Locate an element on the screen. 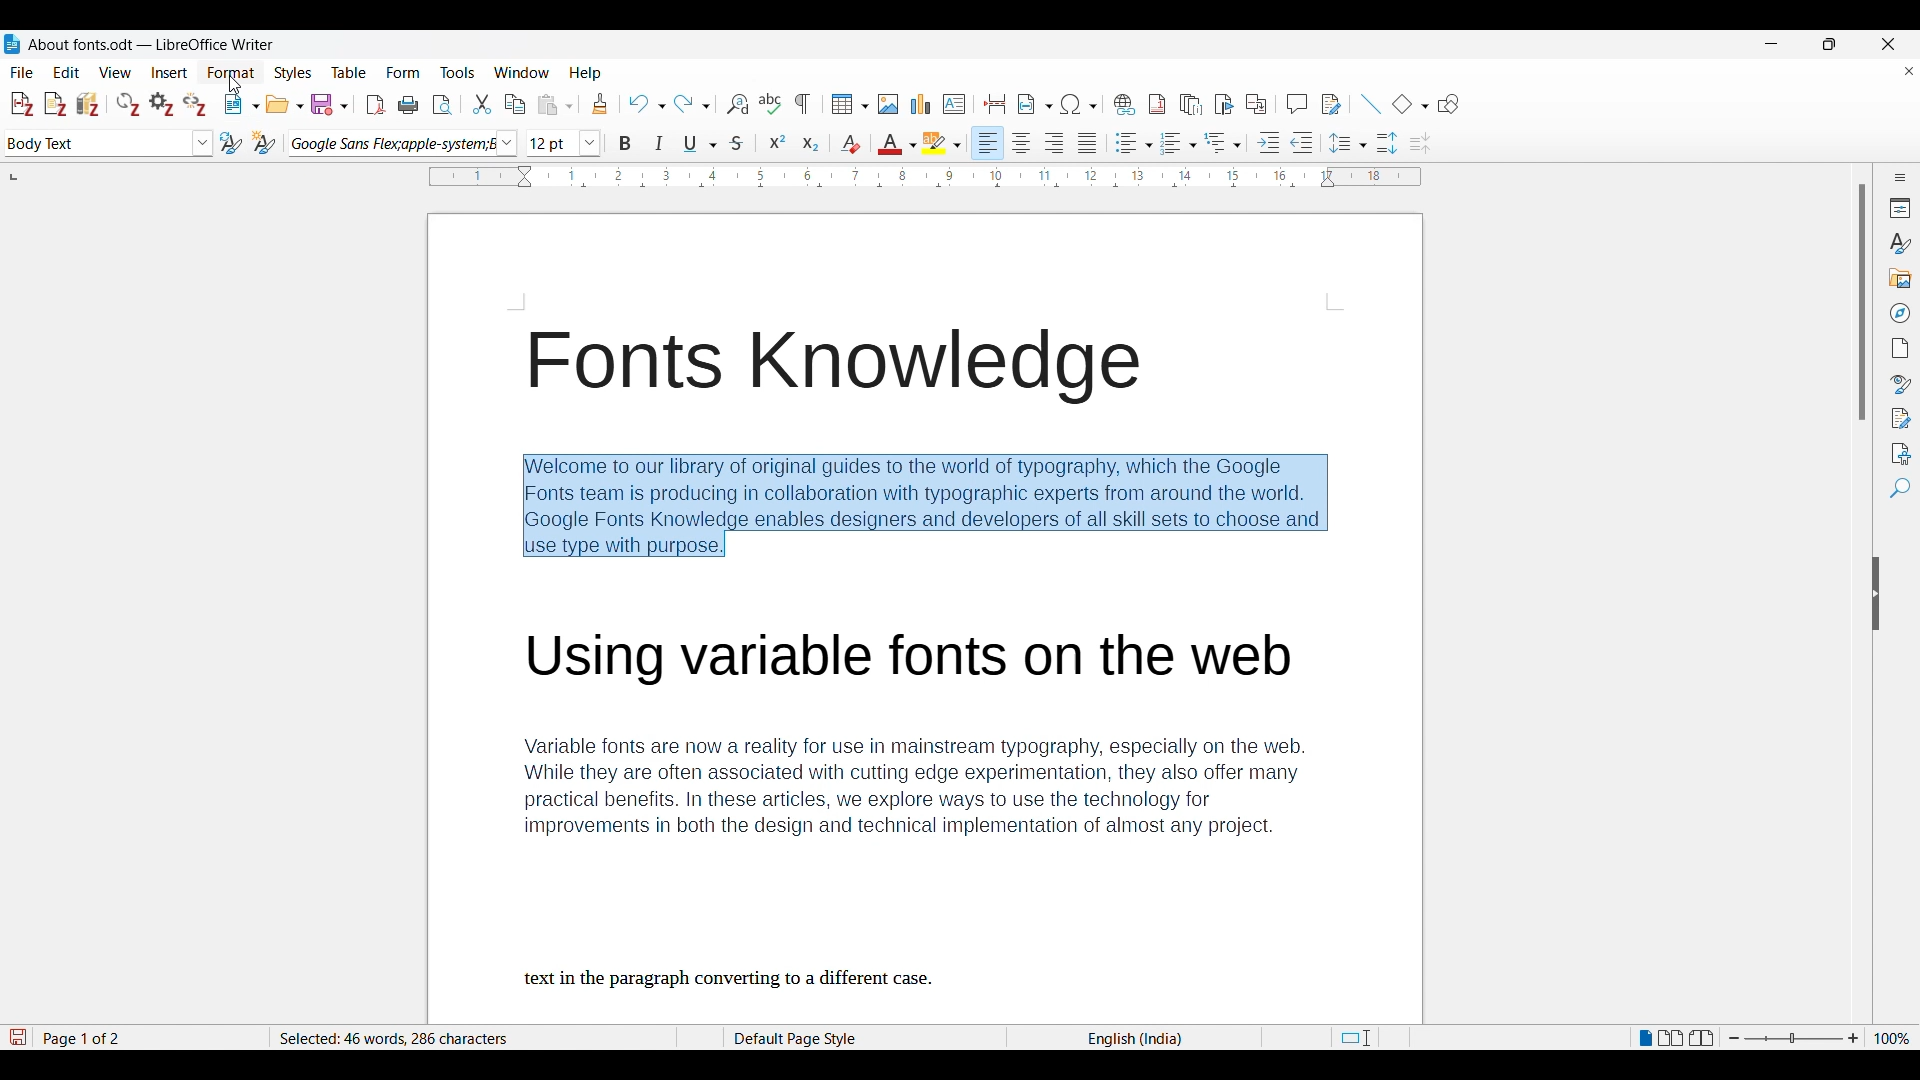 Image resolution: width=1920 pixels, height=1080 pixels. Export directly as PDF is located at coordinates (376, 105).